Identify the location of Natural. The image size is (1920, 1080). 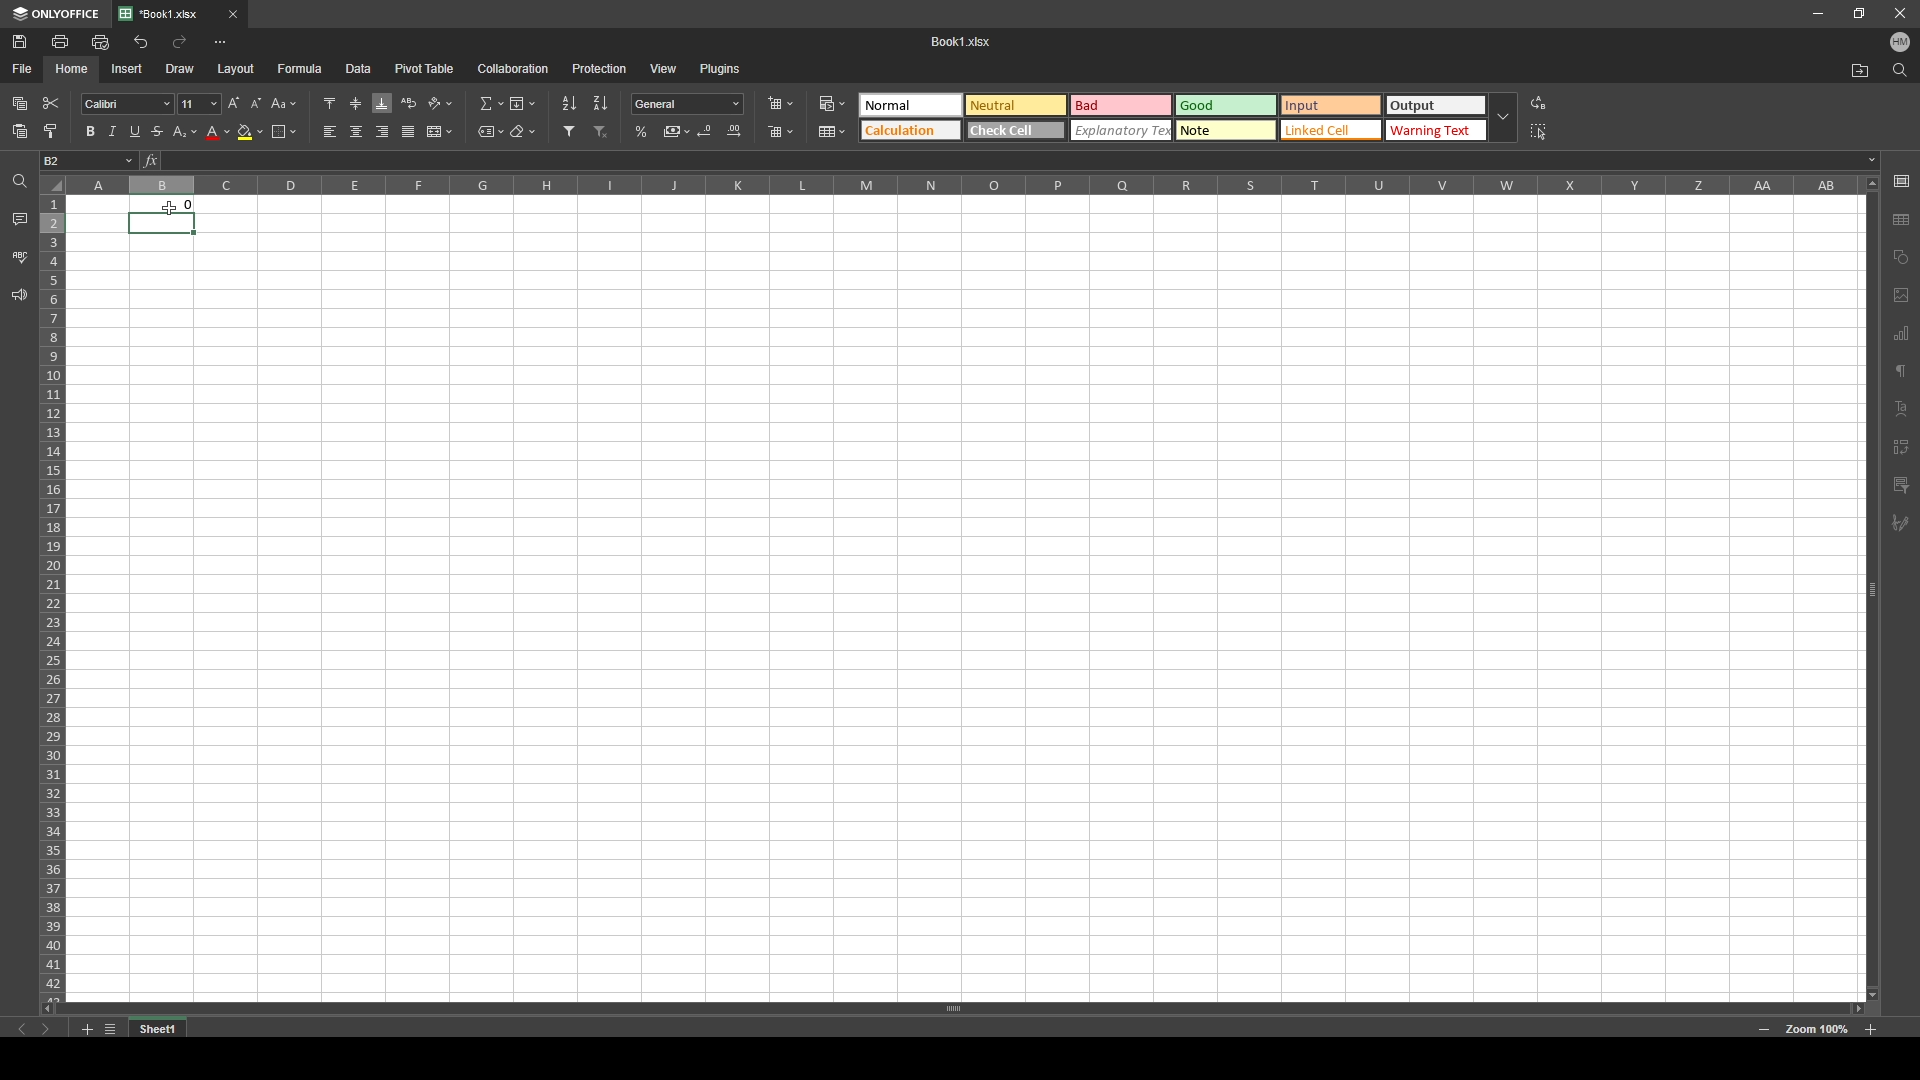
(1014, 104).